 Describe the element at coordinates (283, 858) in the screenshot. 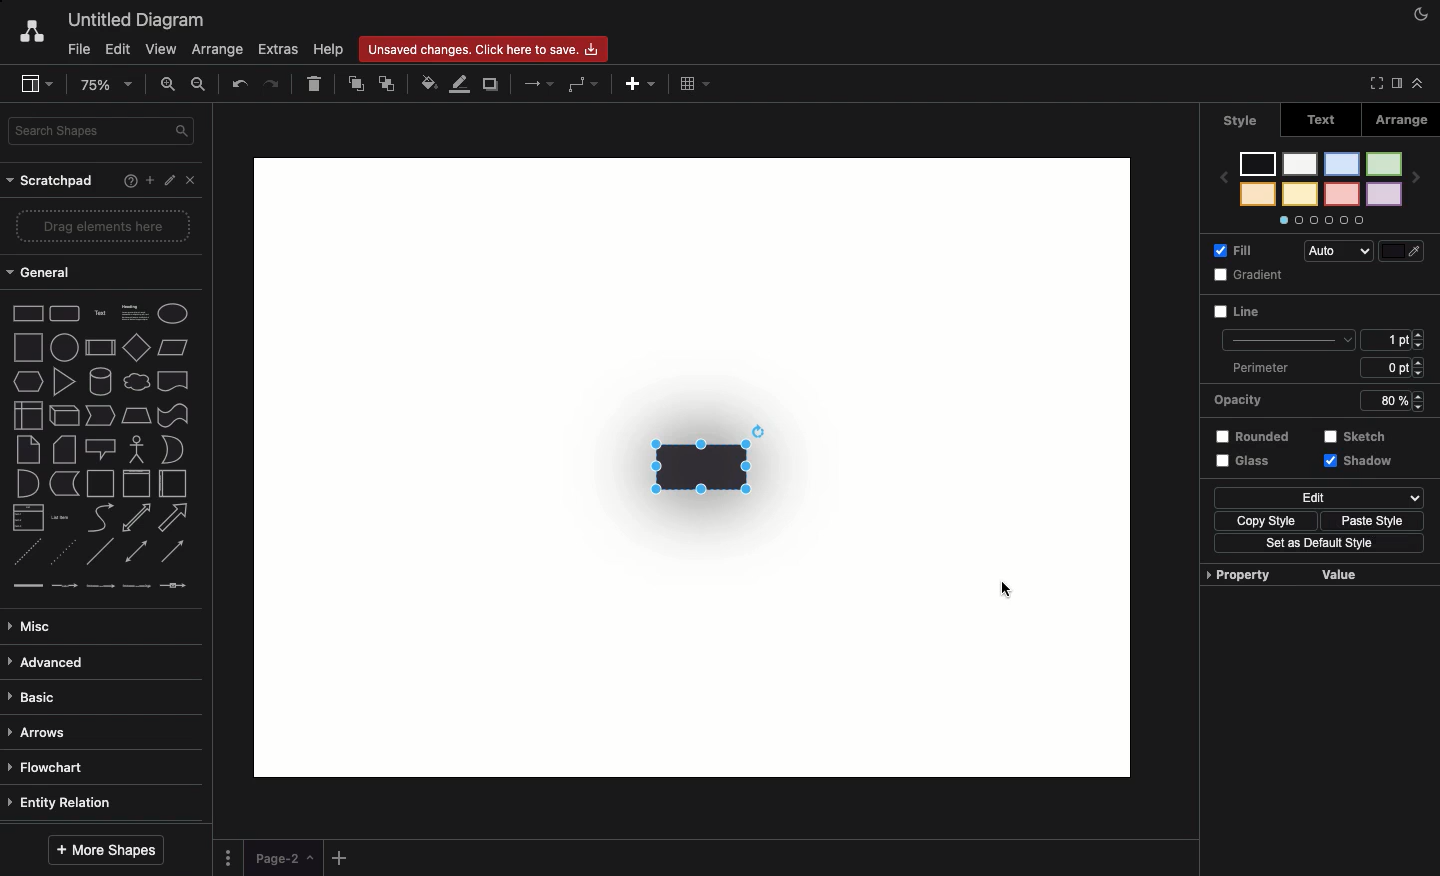

I see `Page` at that location.